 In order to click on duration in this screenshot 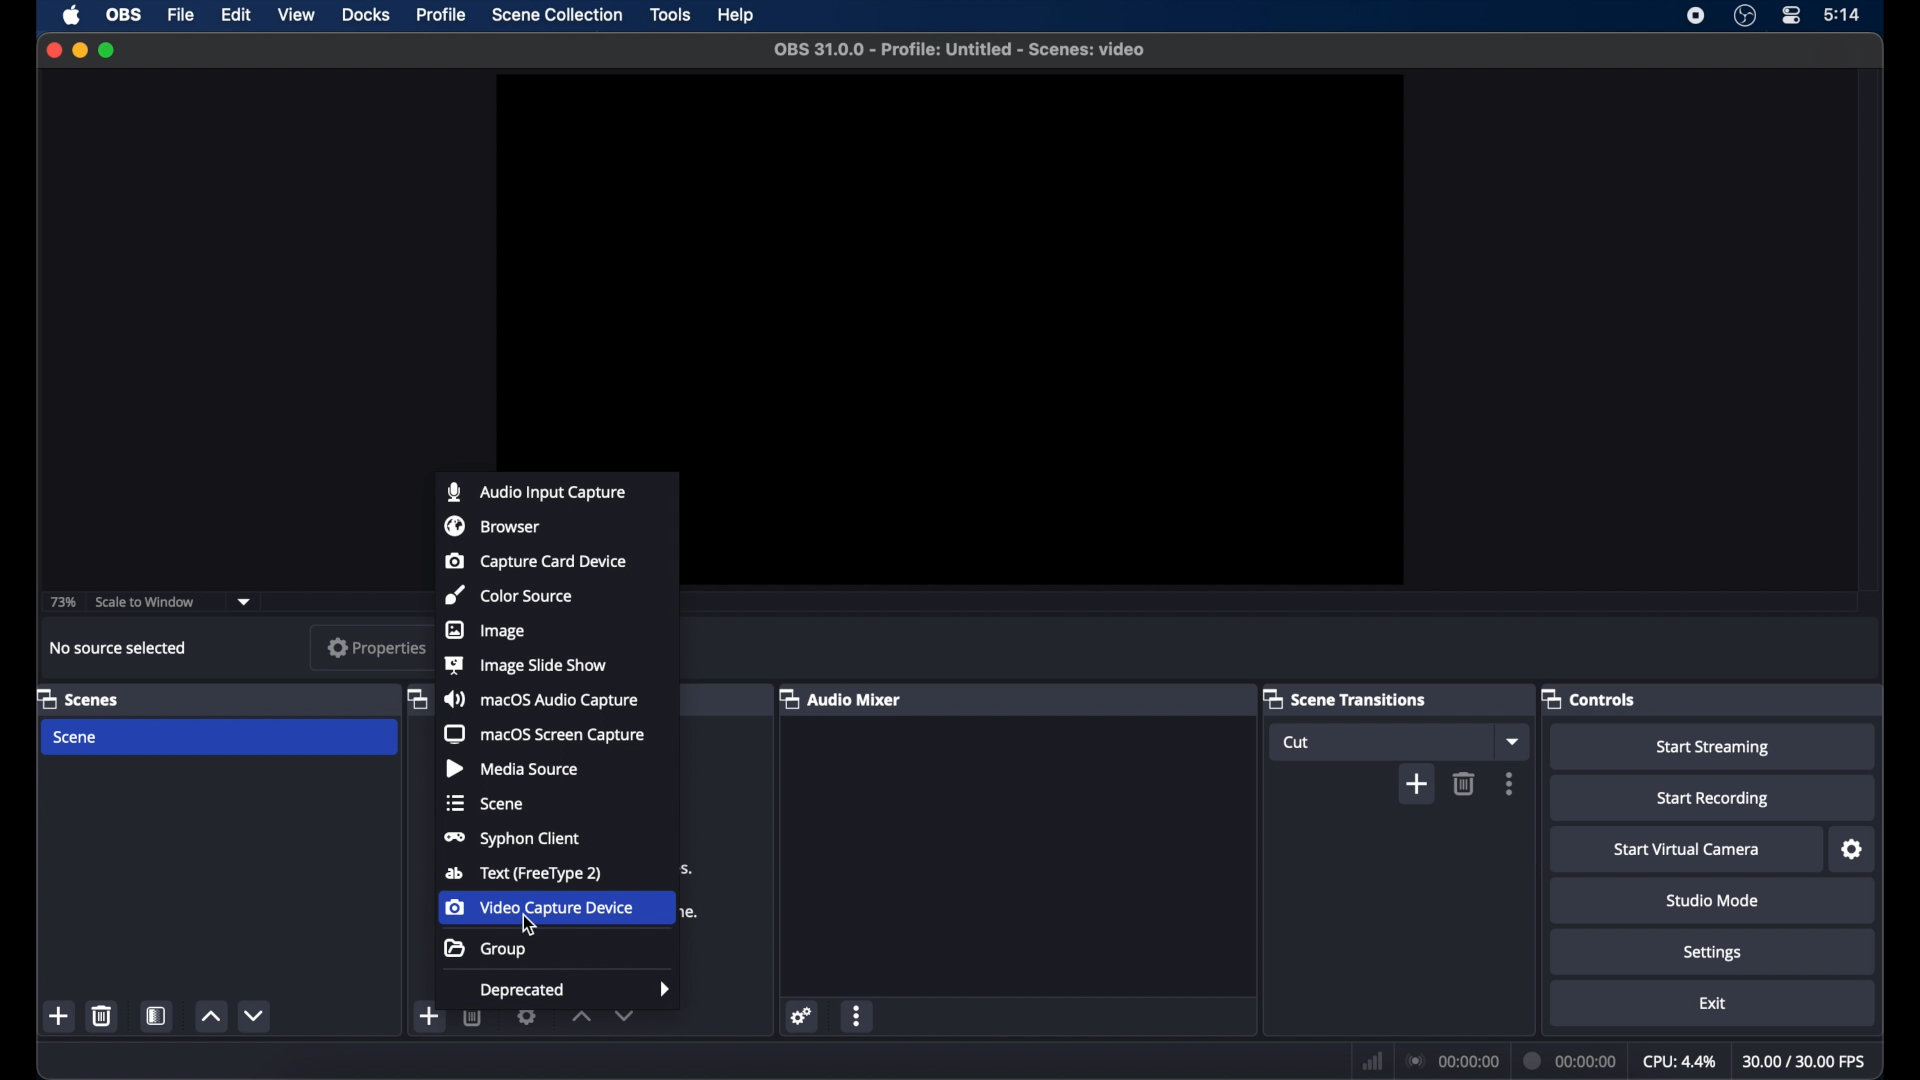, I will do `click(1571, 1059)`.